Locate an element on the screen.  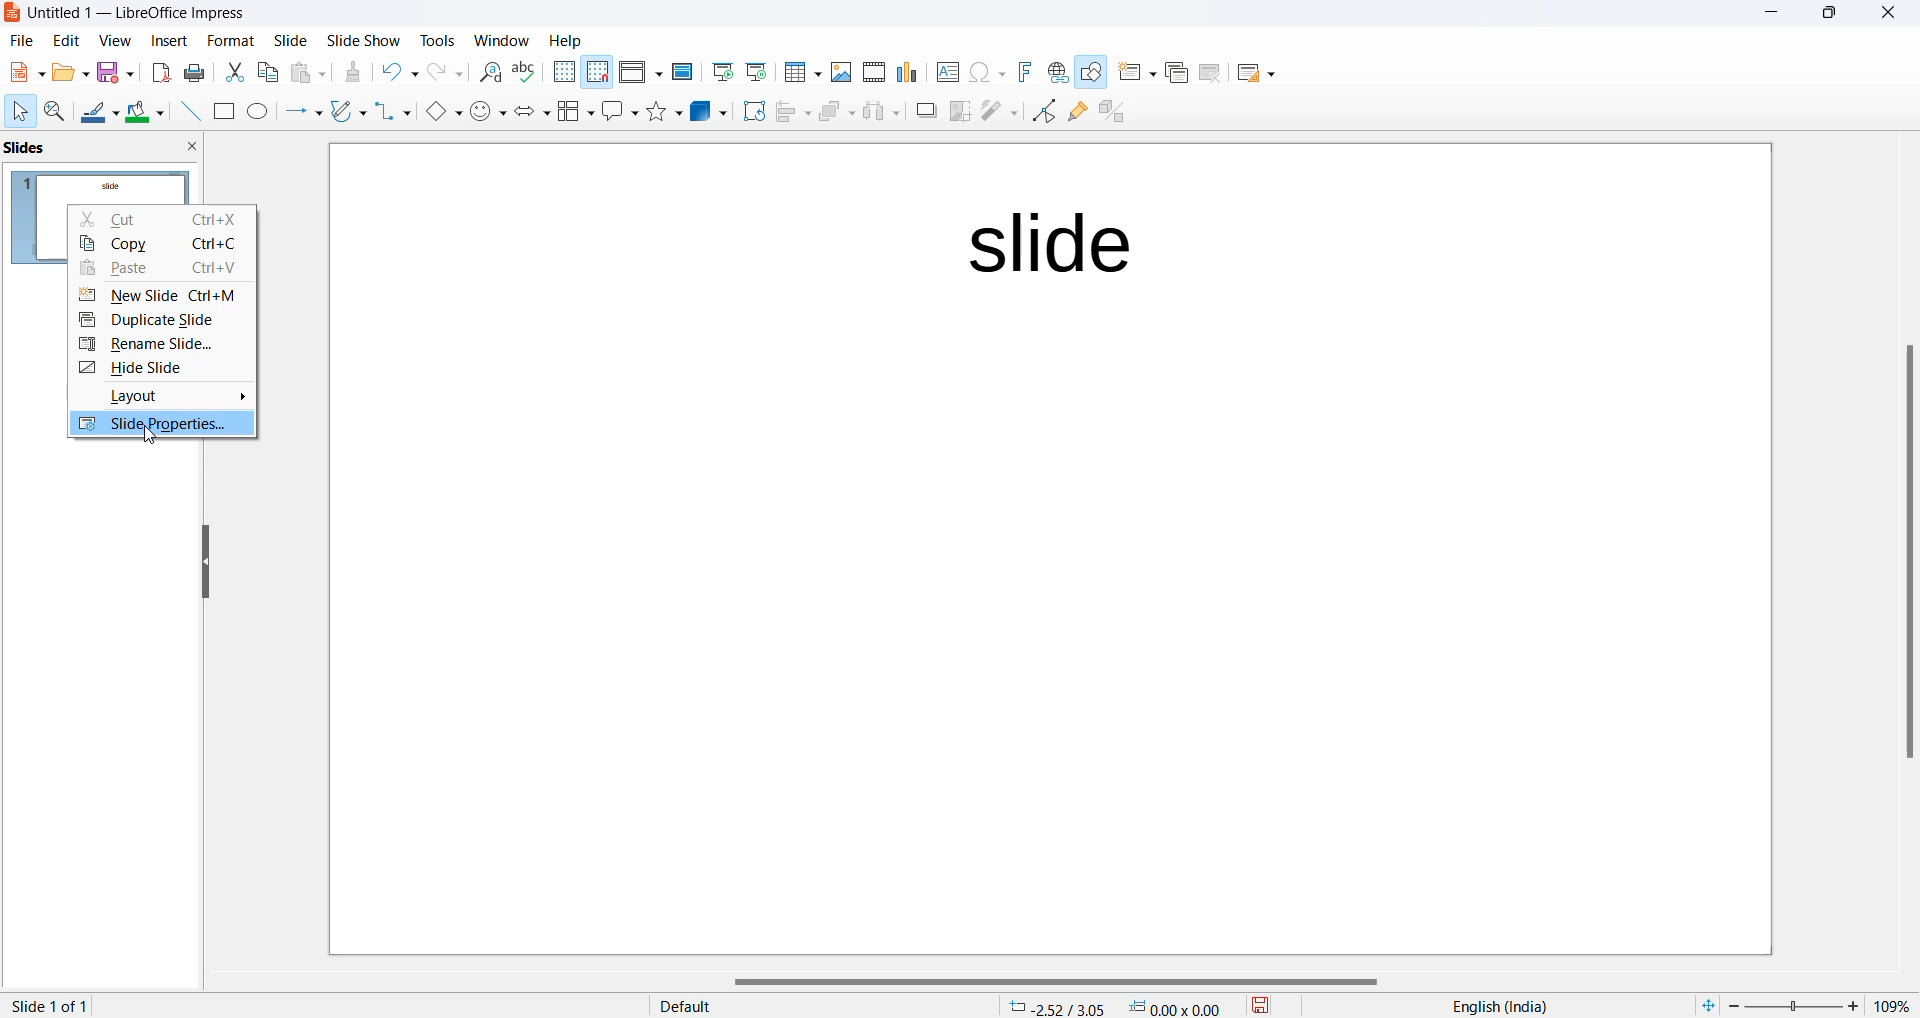
cut is located at coordinates (236, 71).